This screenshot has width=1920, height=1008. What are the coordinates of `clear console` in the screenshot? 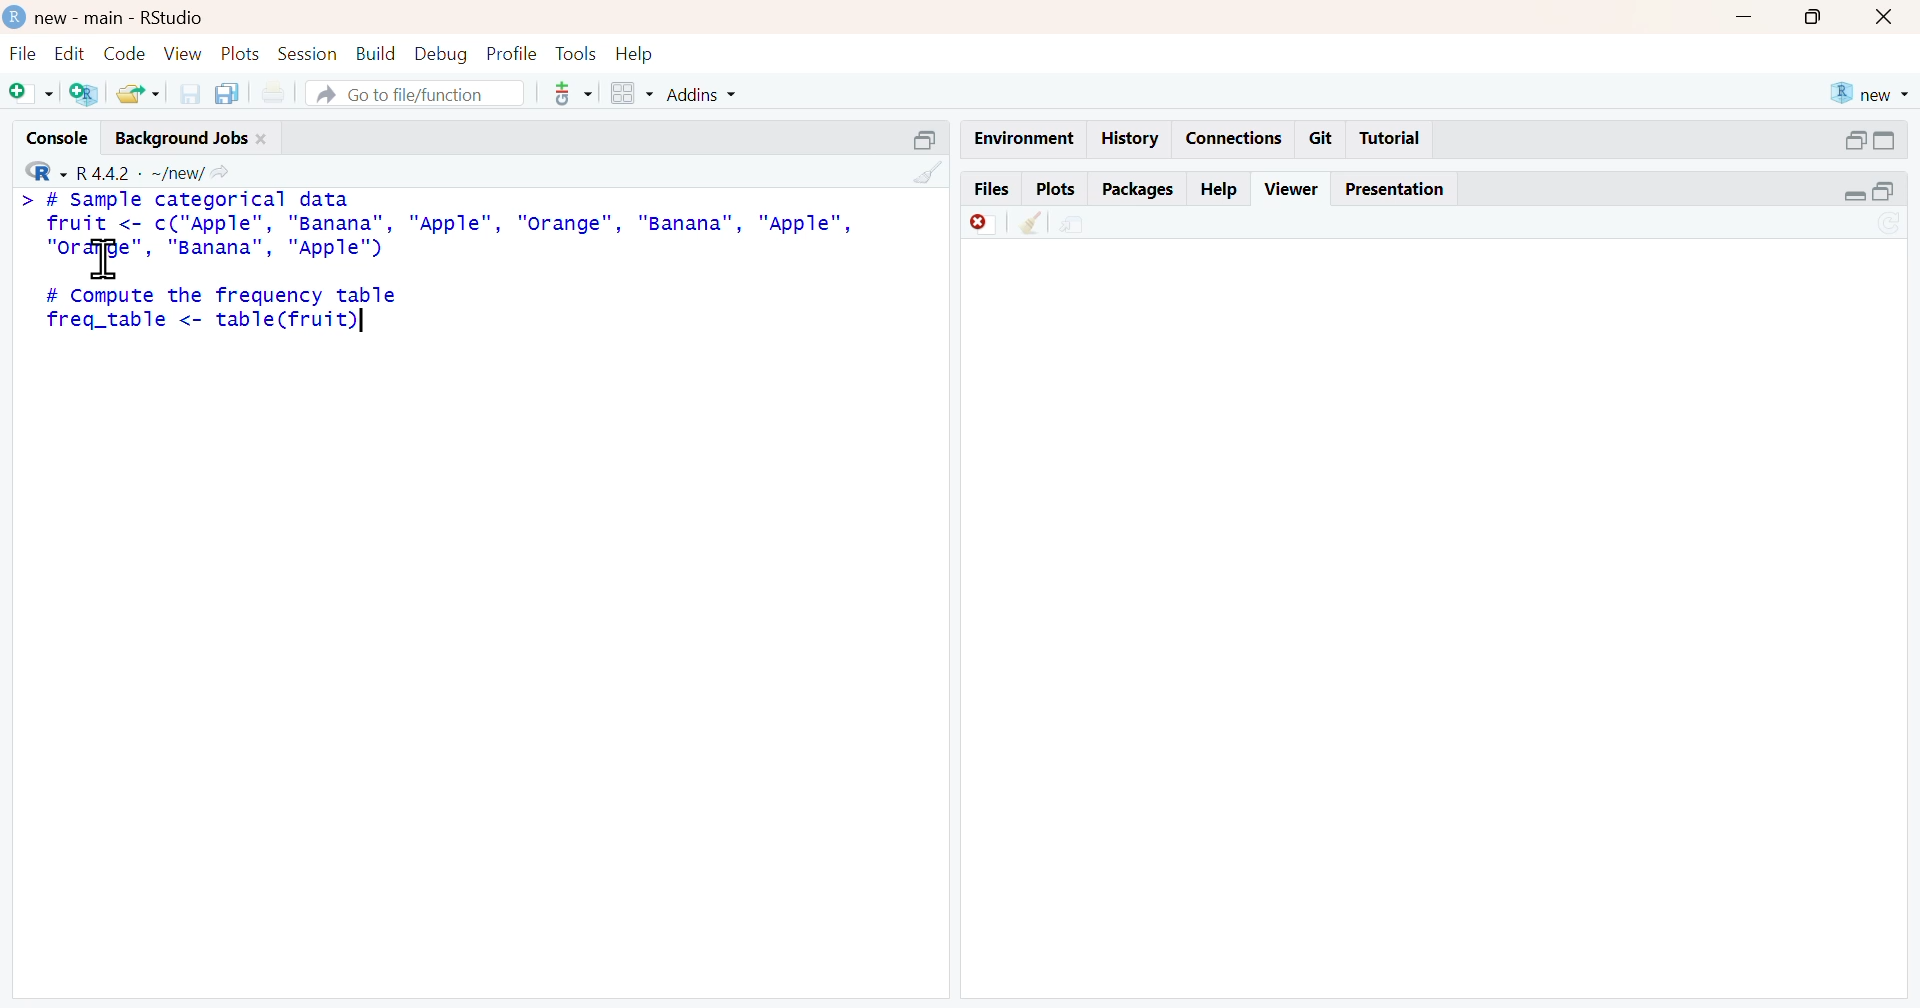 It's located at (927, 174).